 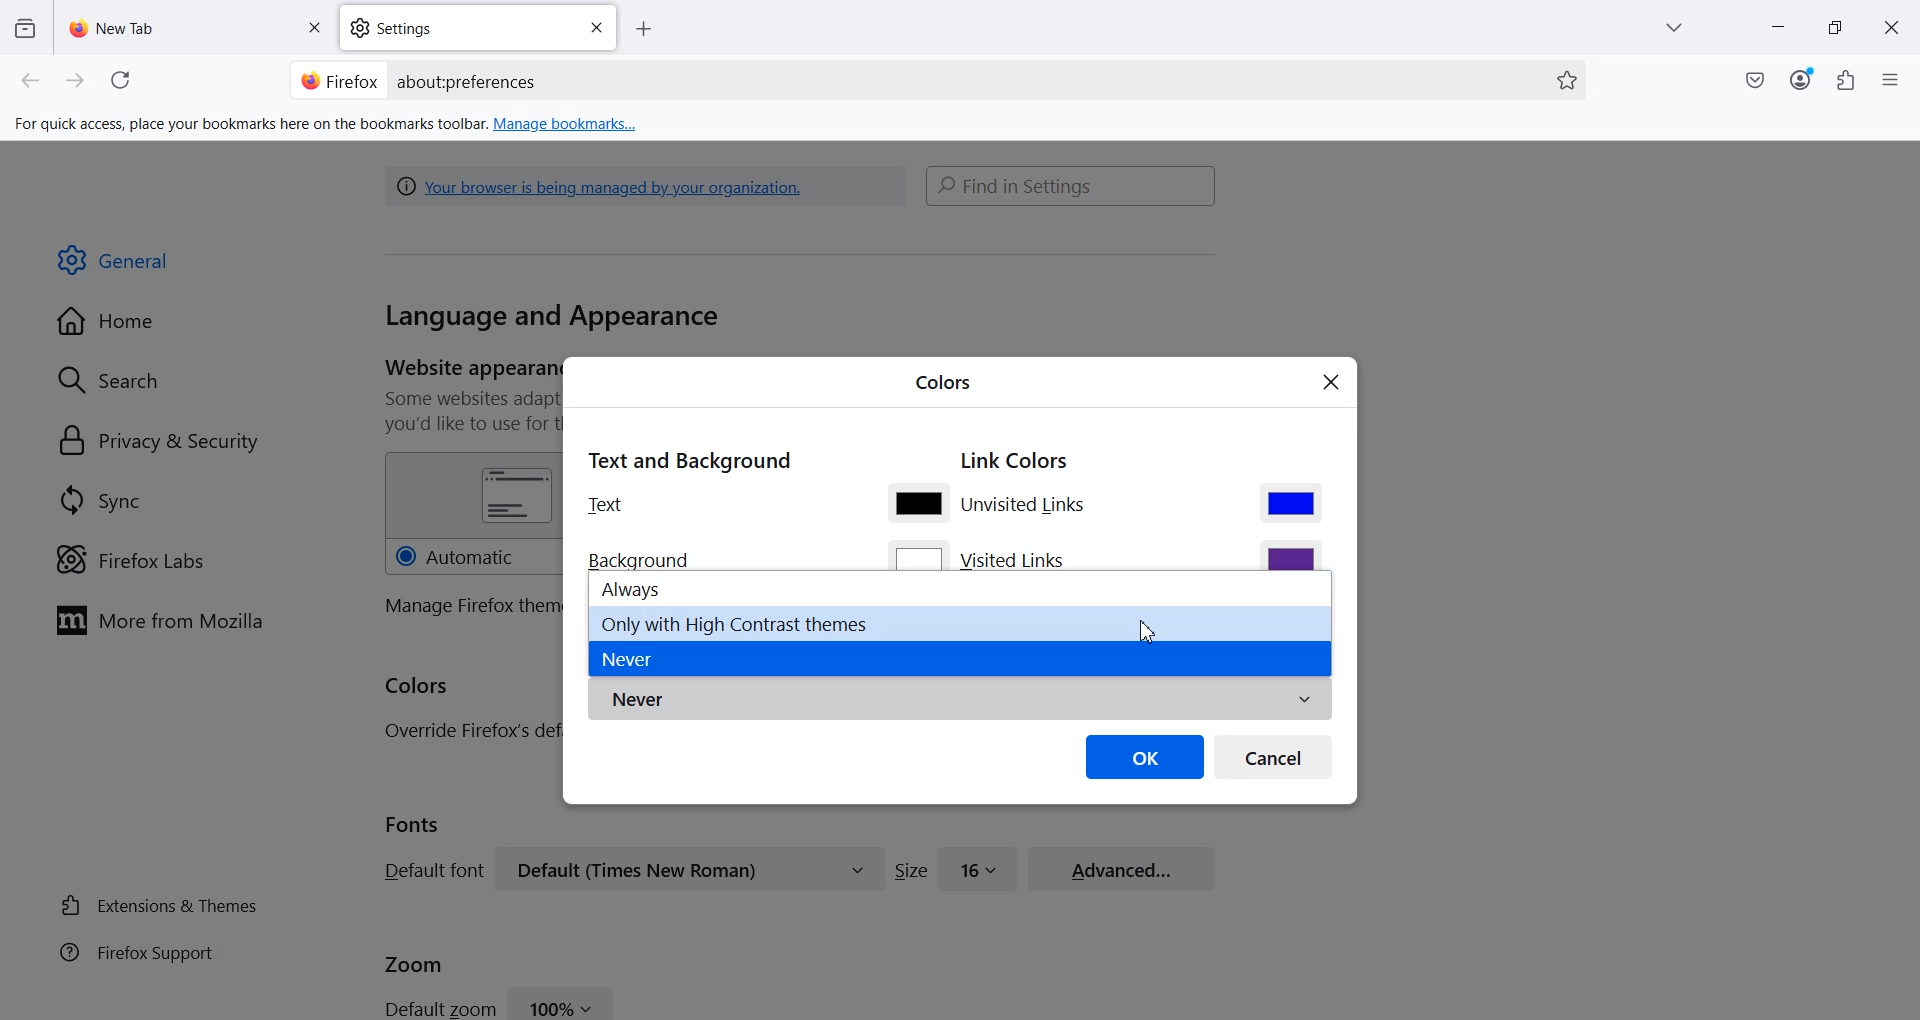 I want to click on Zoom, so click(x=414, y=962).